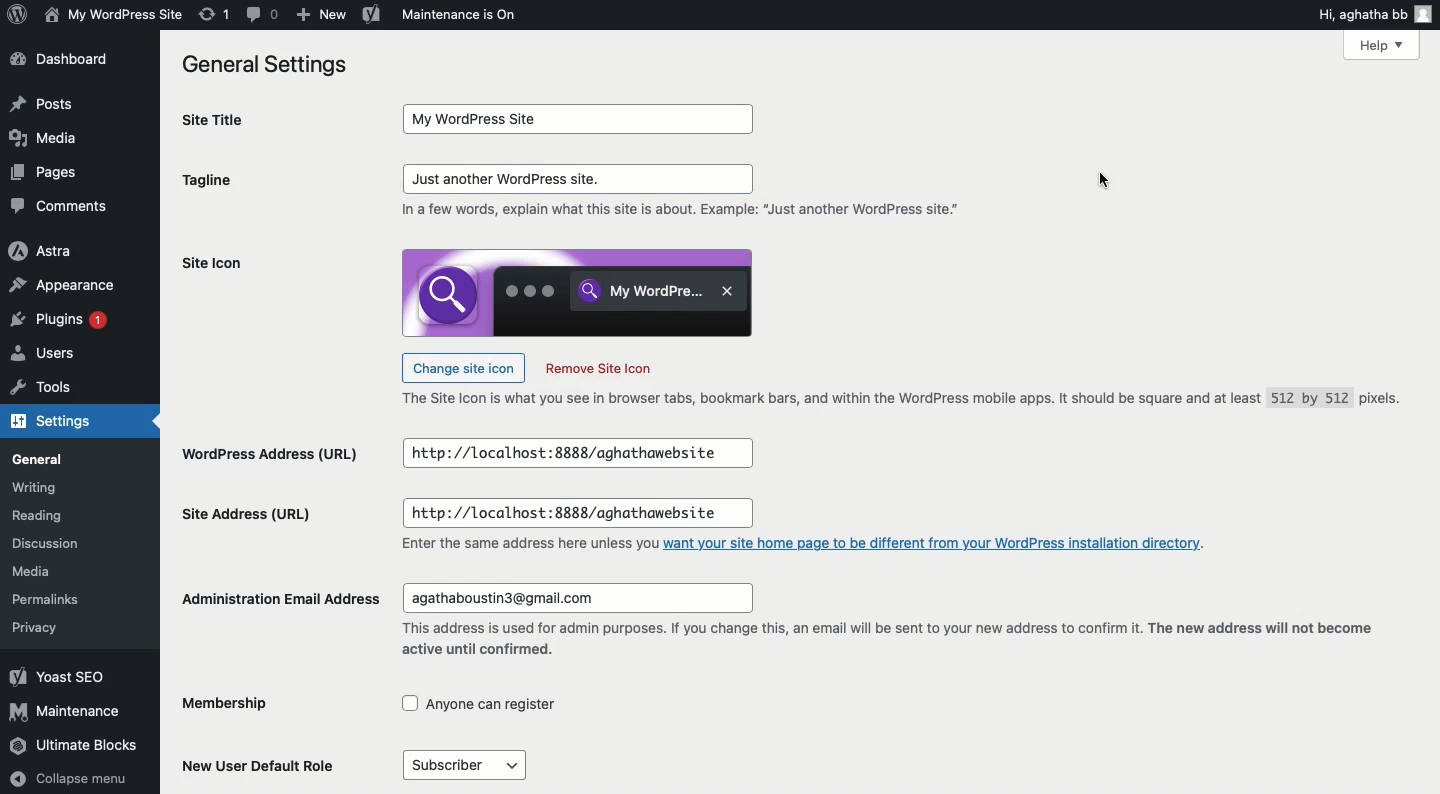  Describe the element at coordinates (598, 369) in the screenshot. I see `Remove` at that location.